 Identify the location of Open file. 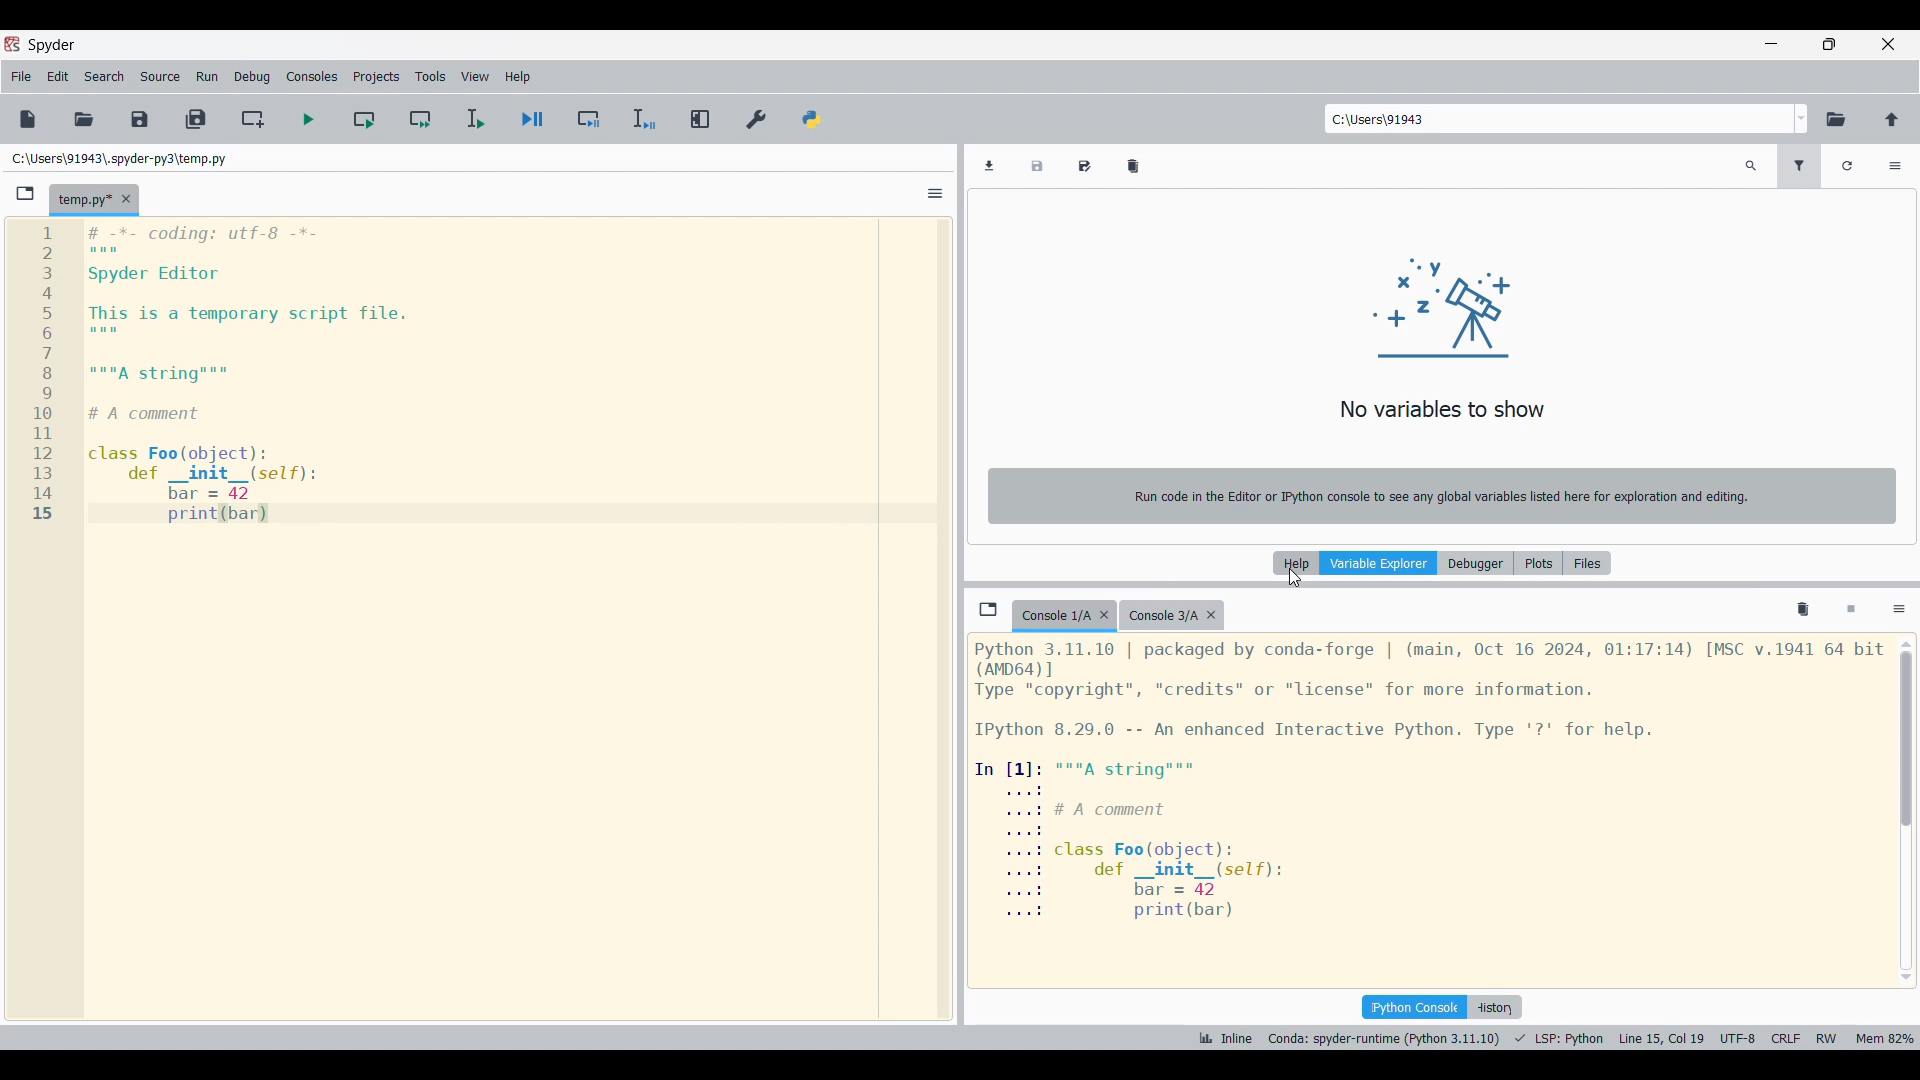
(83, 119).